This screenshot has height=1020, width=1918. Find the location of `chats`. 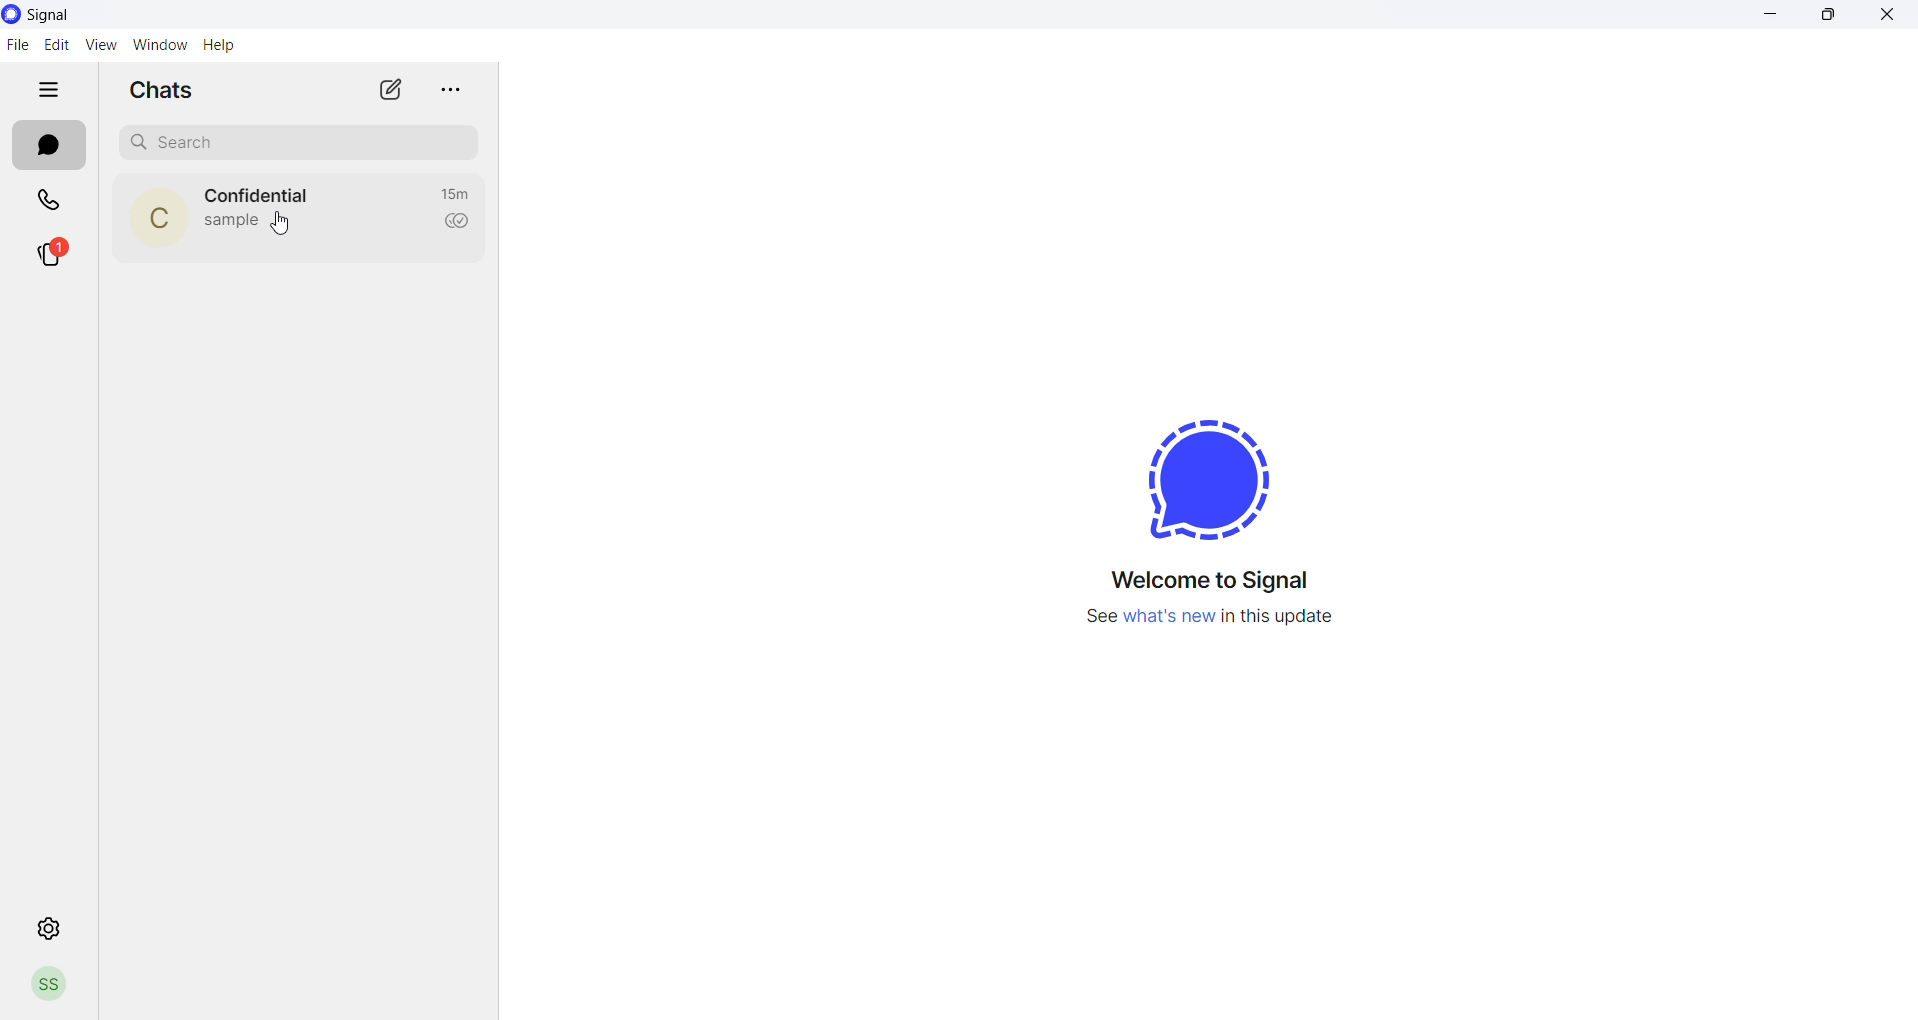

chats is located at coordinates (49, 146).